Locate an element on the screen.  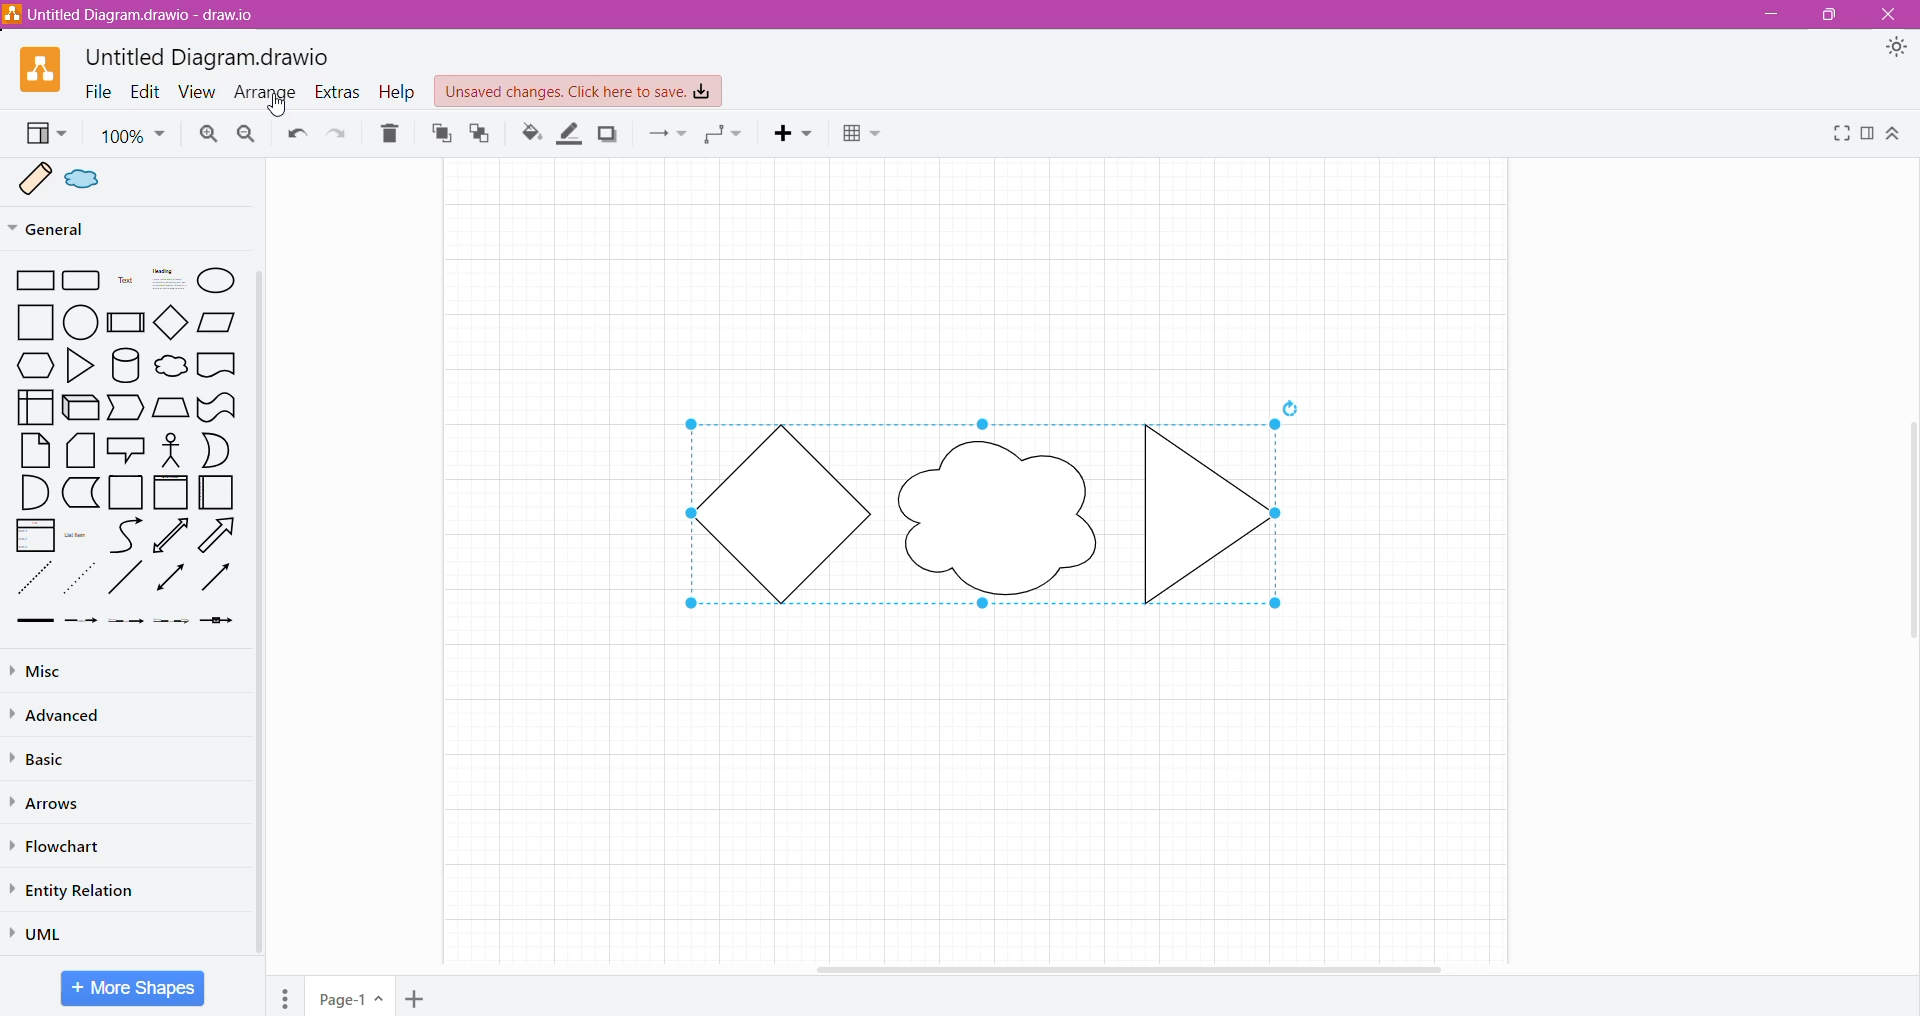
Zoom In is located at coordinates (210, 134).